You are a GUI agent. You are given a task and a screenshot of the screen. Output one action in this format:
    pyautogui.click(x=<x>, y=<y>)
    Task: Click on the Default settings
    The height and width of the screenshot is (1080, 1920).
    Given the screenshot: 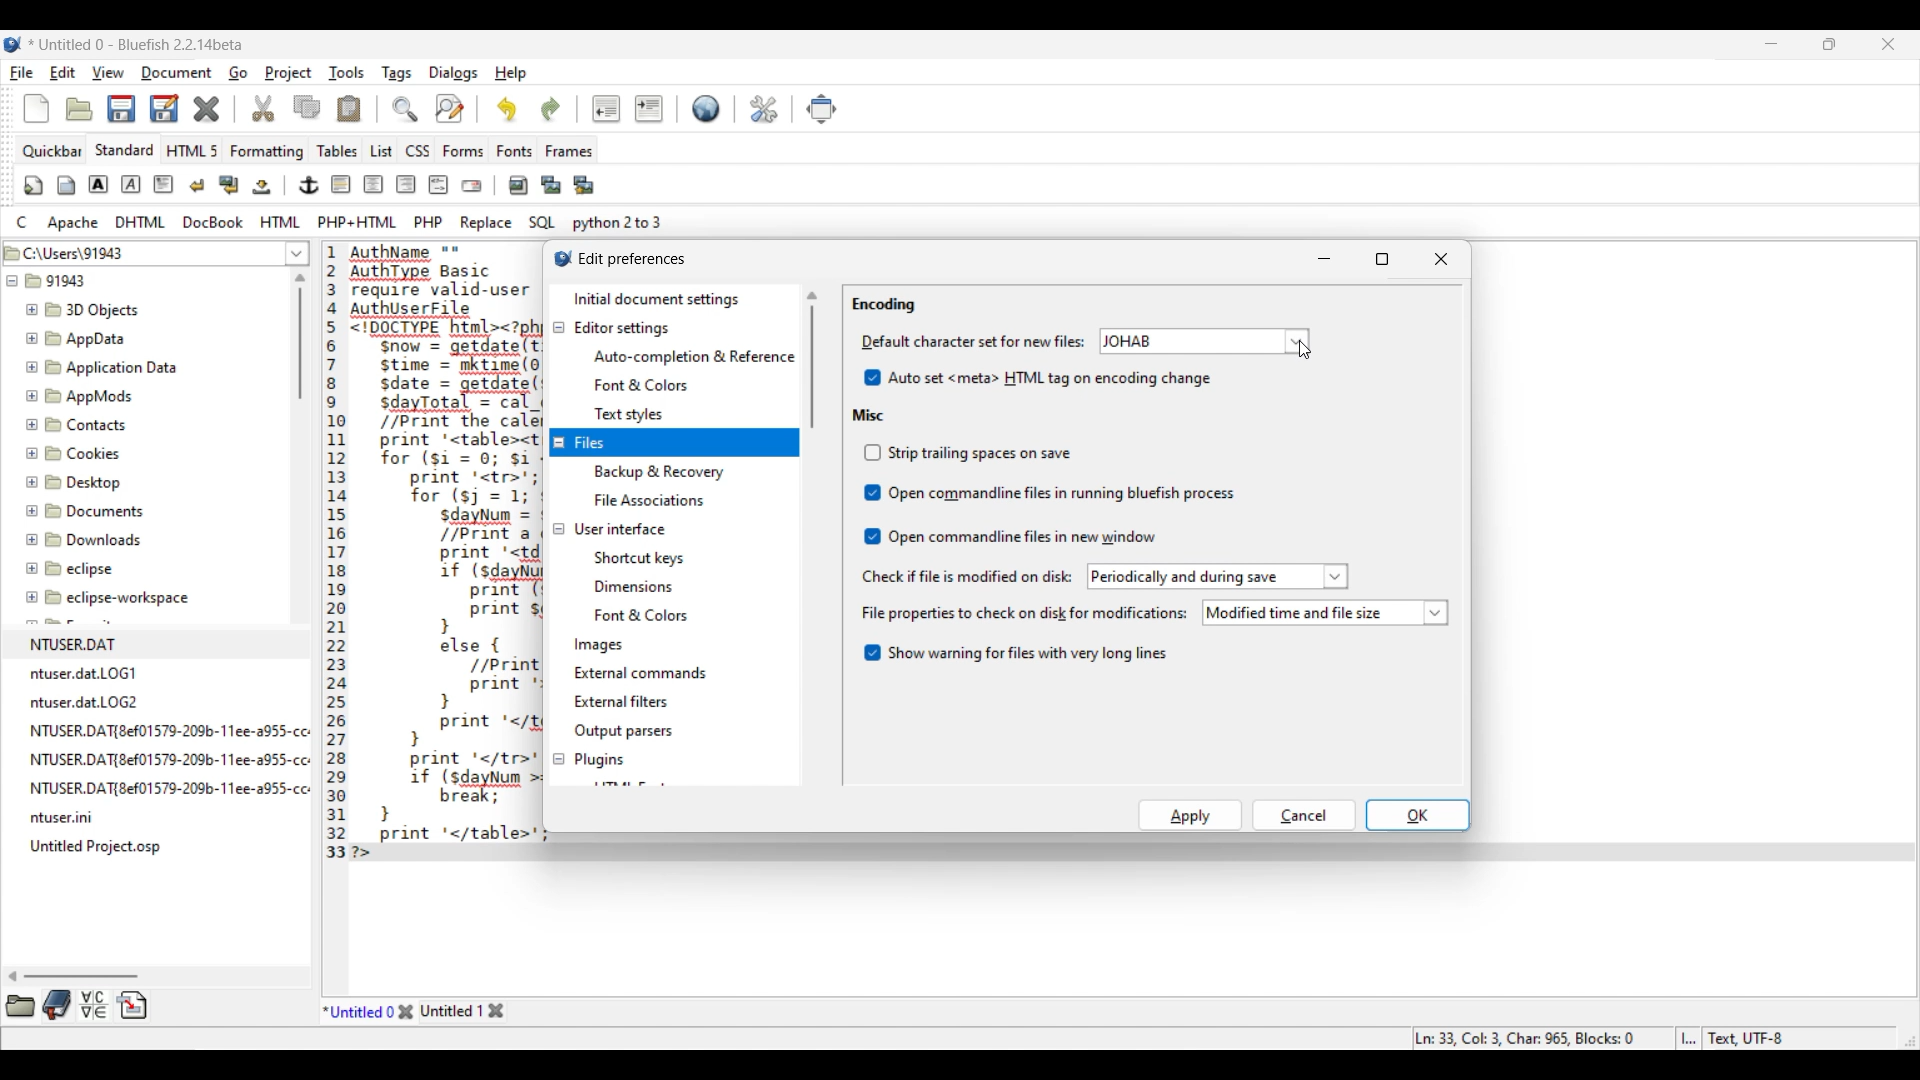 What is the action you would take?
    pyautogui.click(x=706, y=108)
    